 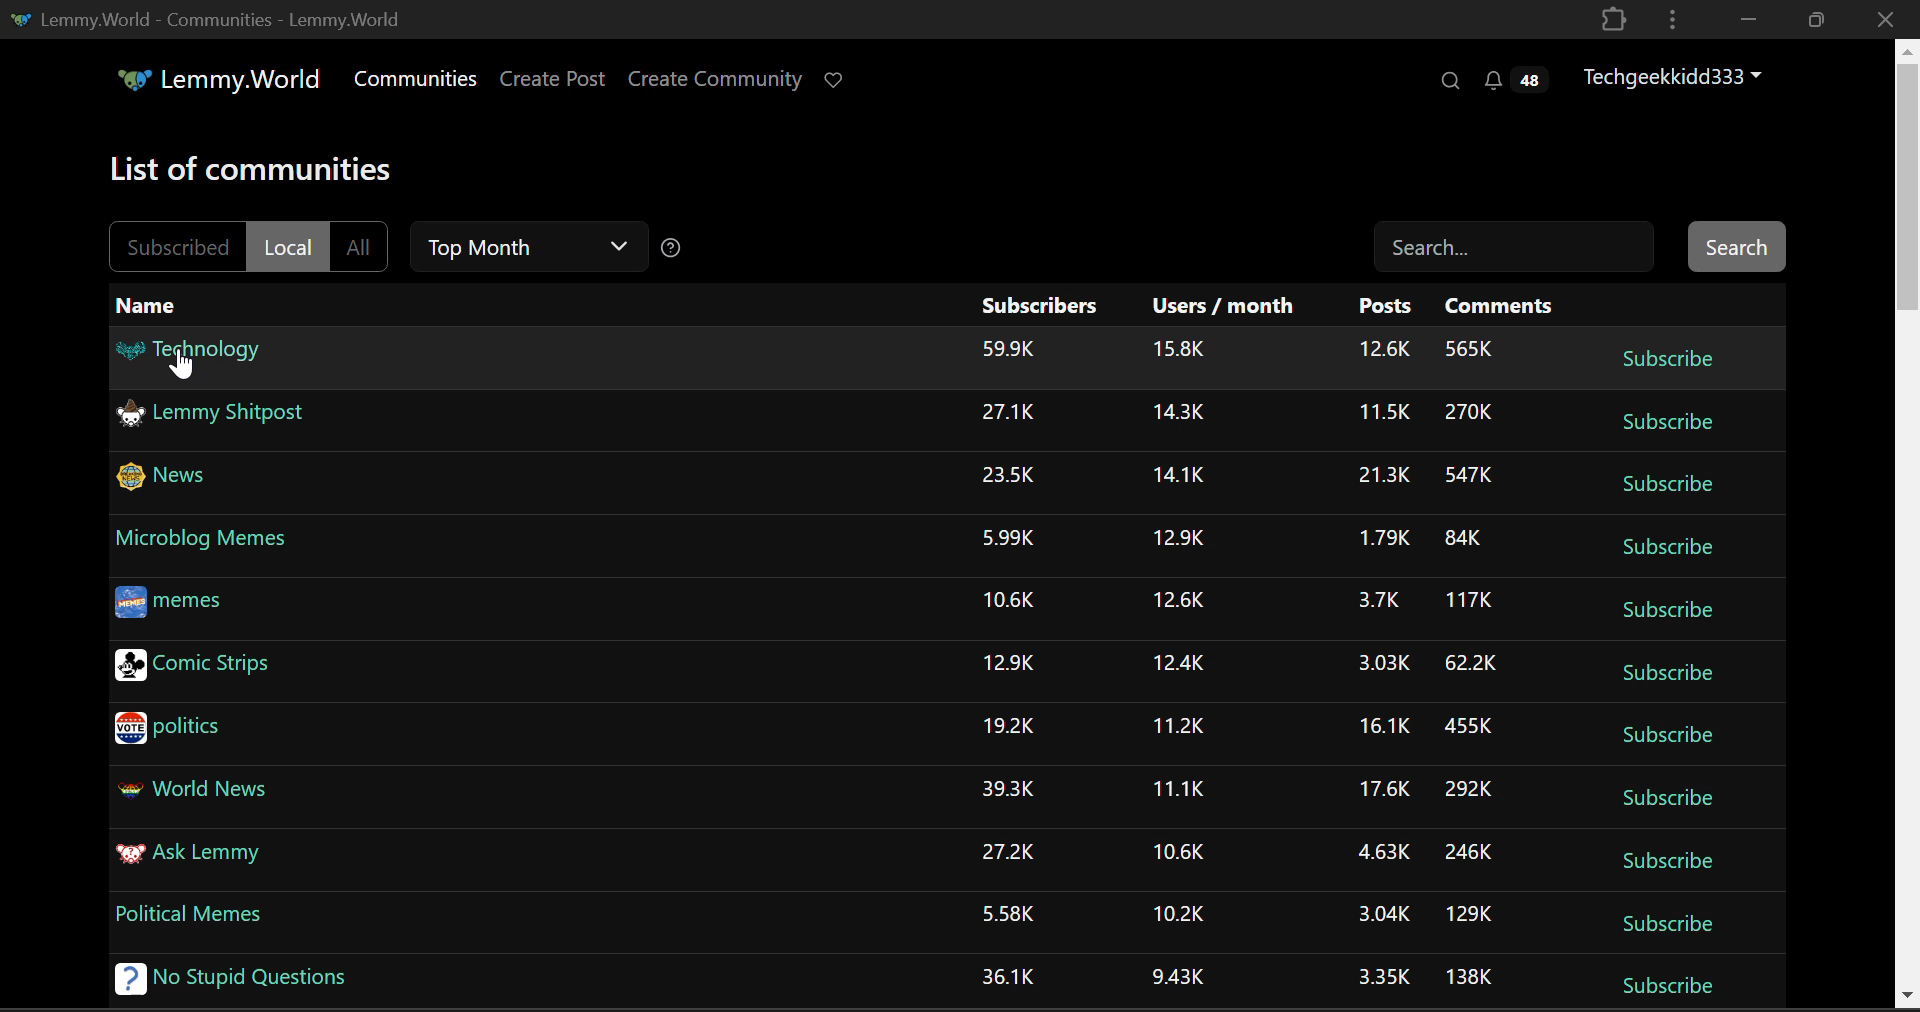 What do you see at coordinates (1674, 74) in the screenshot?
I see `Techgeekkidd333` at bounding box center [1674, 74].